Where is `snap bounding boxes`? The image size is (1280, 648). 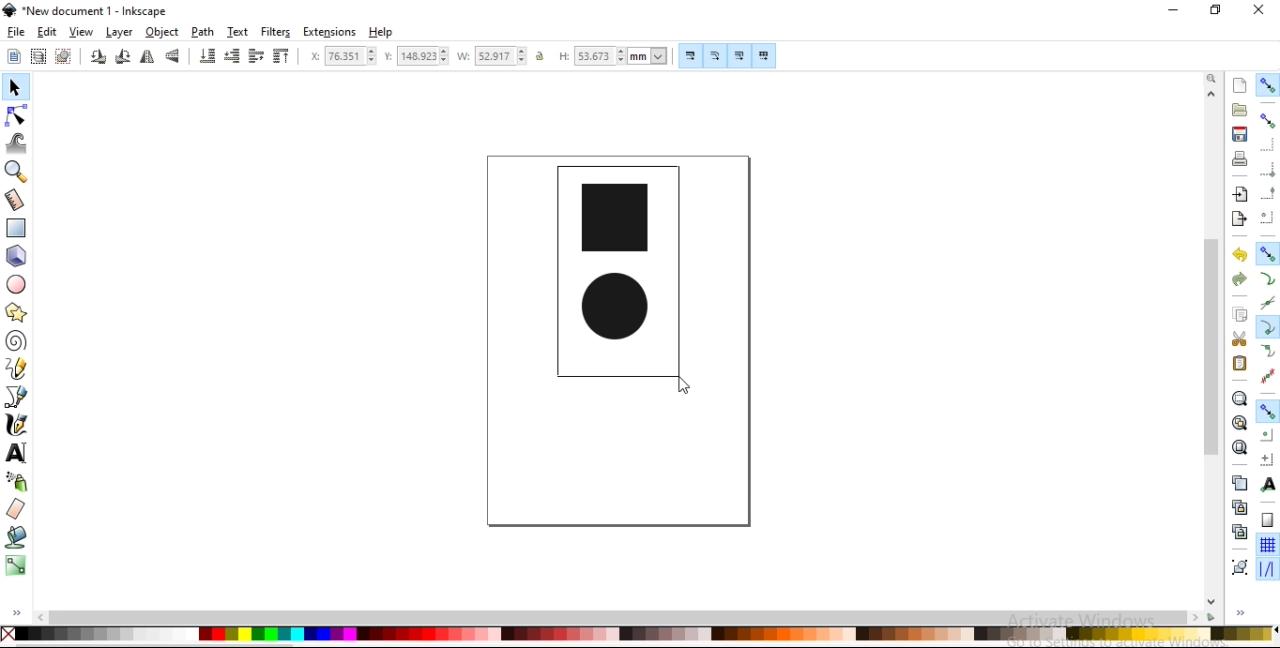 snap bounding boxes is located at coordinates (1267, 119).